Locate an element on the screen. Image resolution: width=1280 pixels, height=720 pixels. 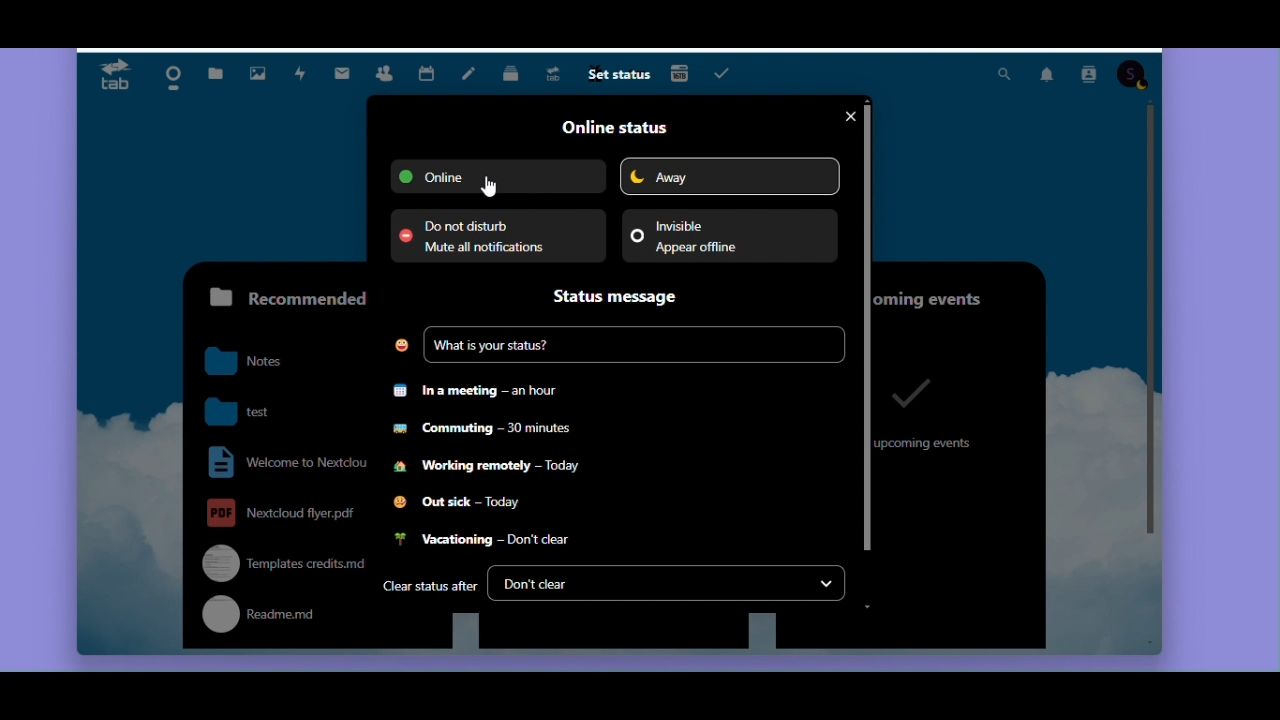
welcome to nextcloud is located at coordinates (283, 463).